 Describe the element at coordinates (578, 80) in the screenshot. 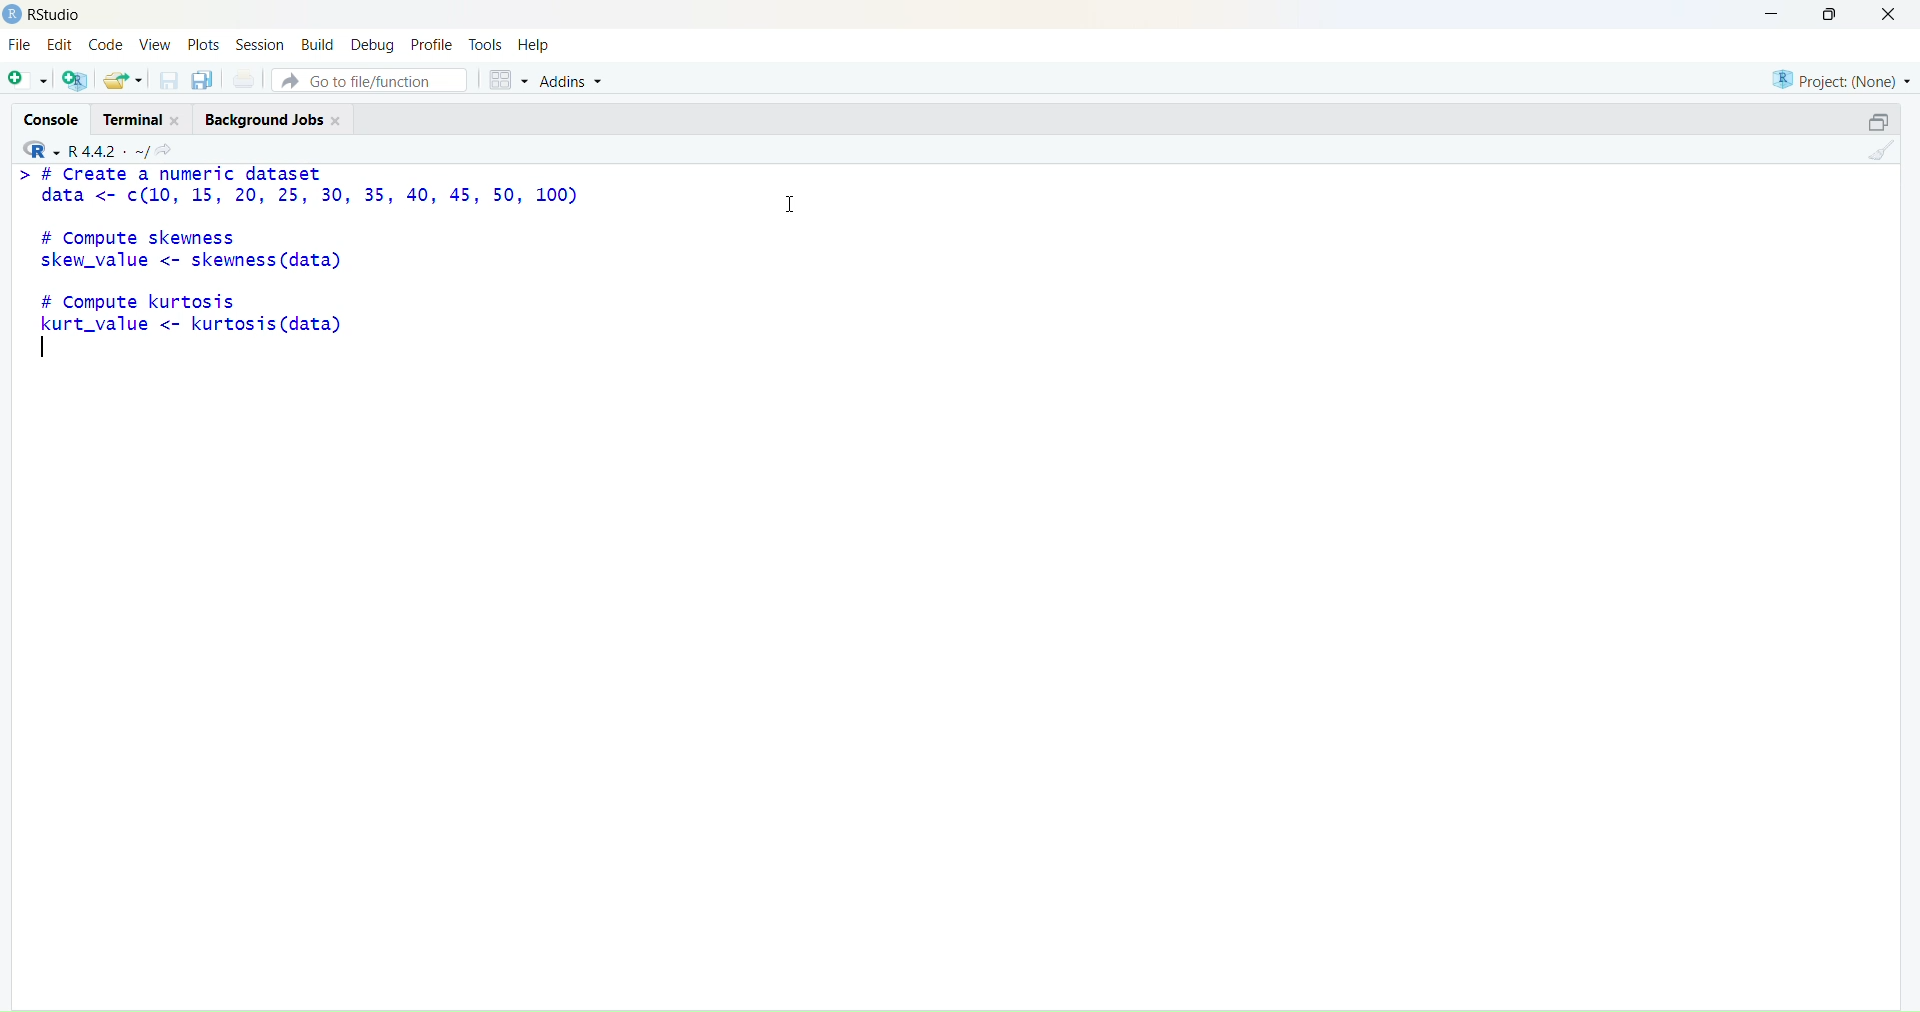

I see `Addins` at that location.